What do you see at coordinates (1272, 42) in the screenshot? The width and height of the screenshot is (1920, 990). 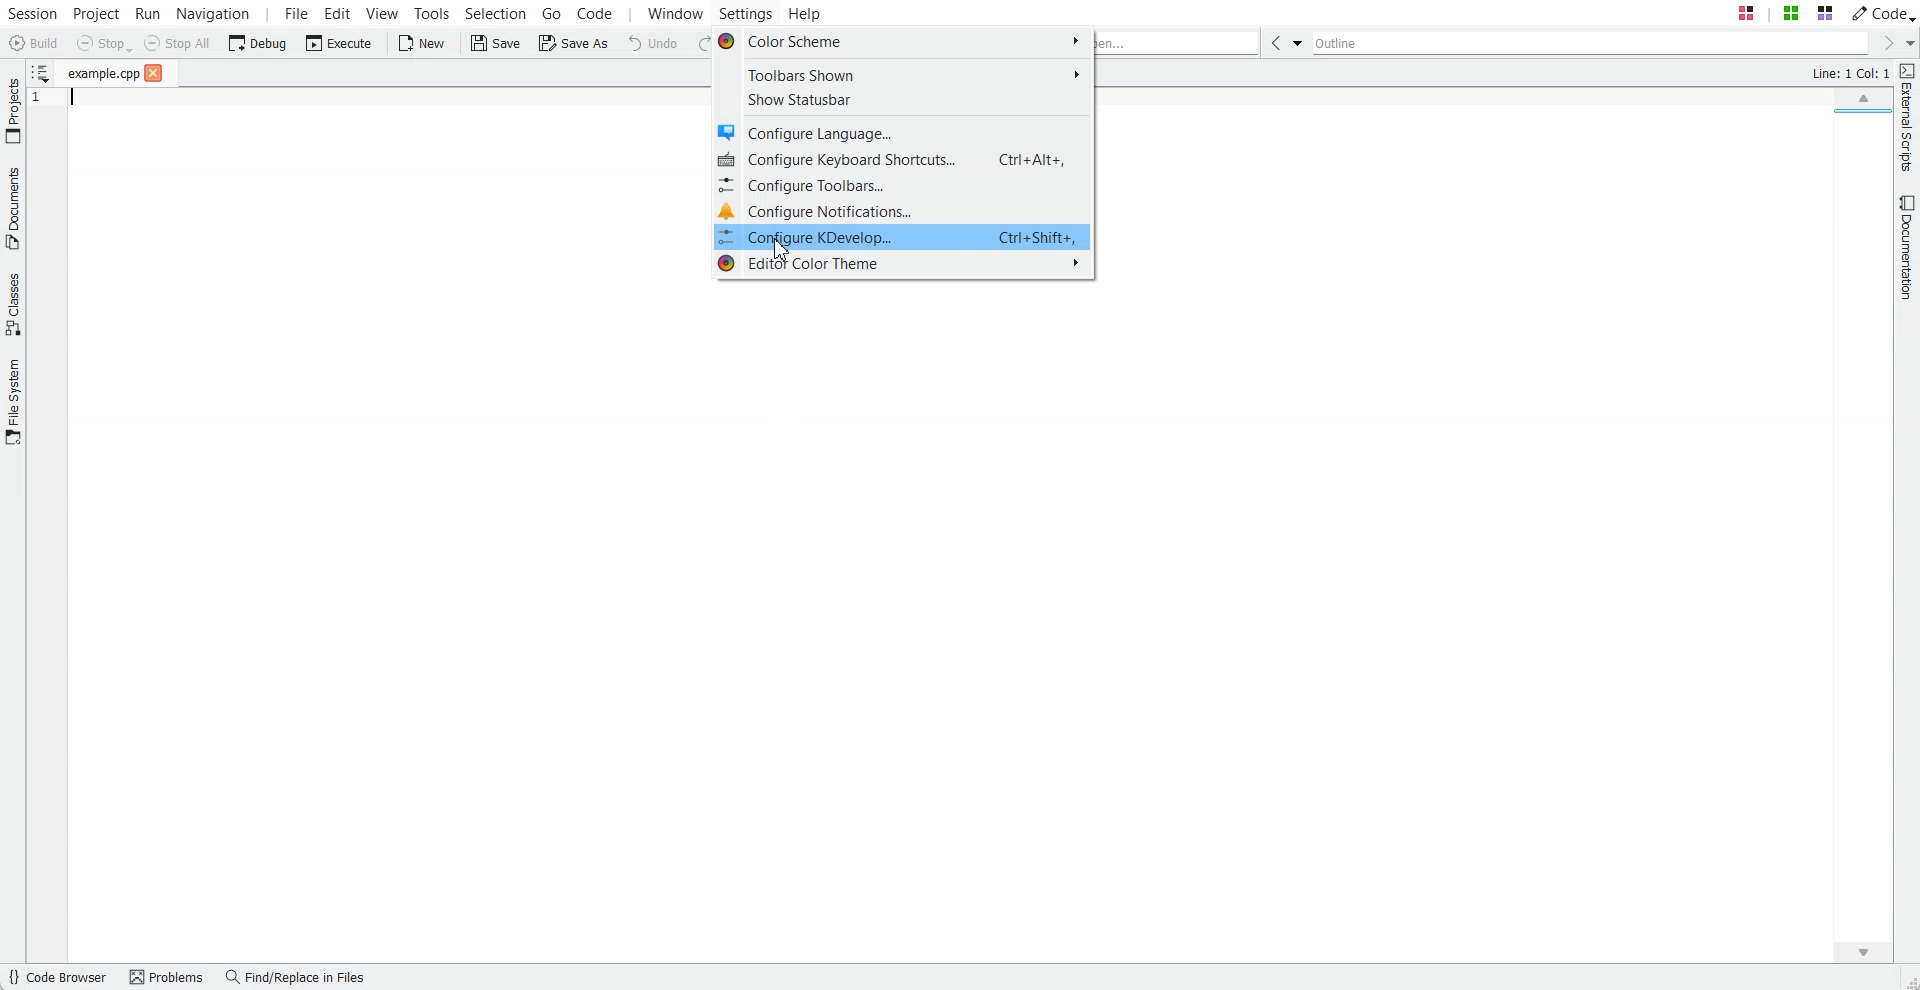 I see `Go Back` at bounding box center [1272, 42].